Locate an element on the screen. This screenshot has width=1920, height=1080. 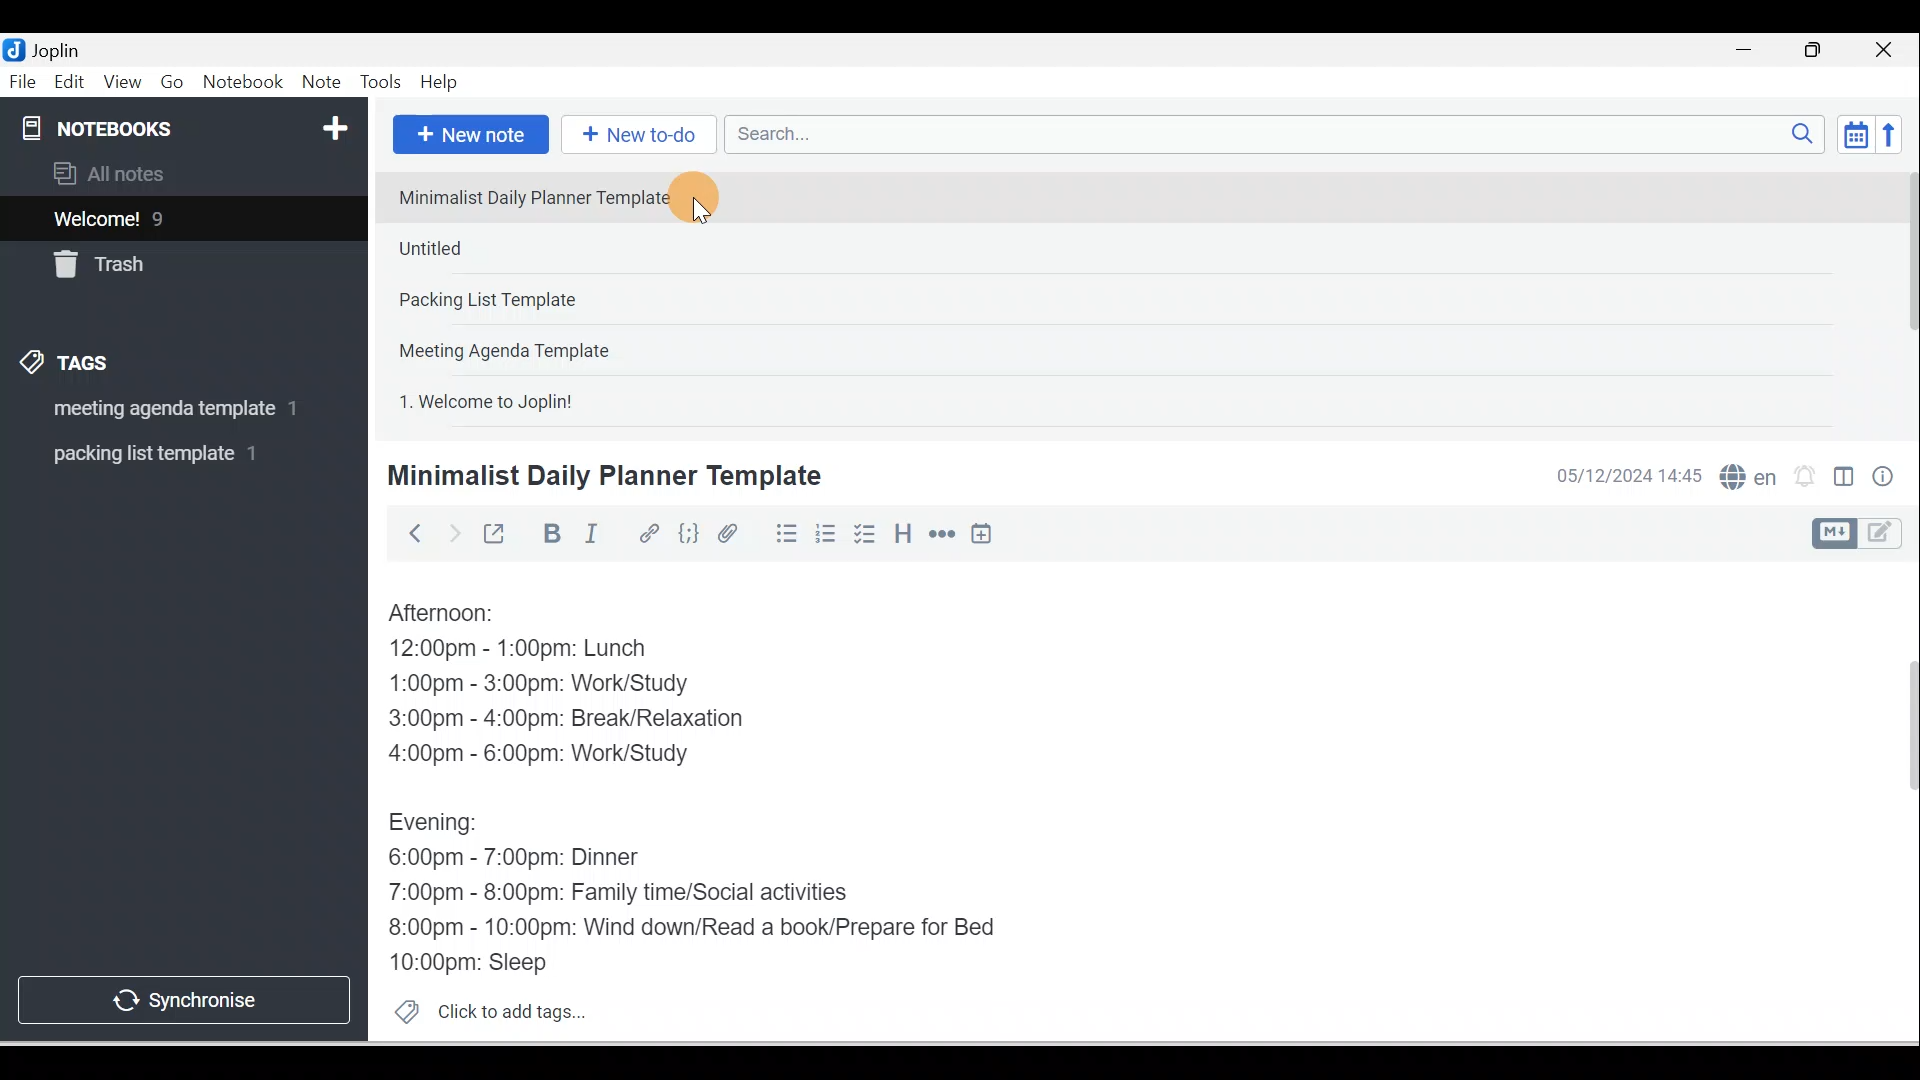
Checkbox is located at coordinates (863, 534).